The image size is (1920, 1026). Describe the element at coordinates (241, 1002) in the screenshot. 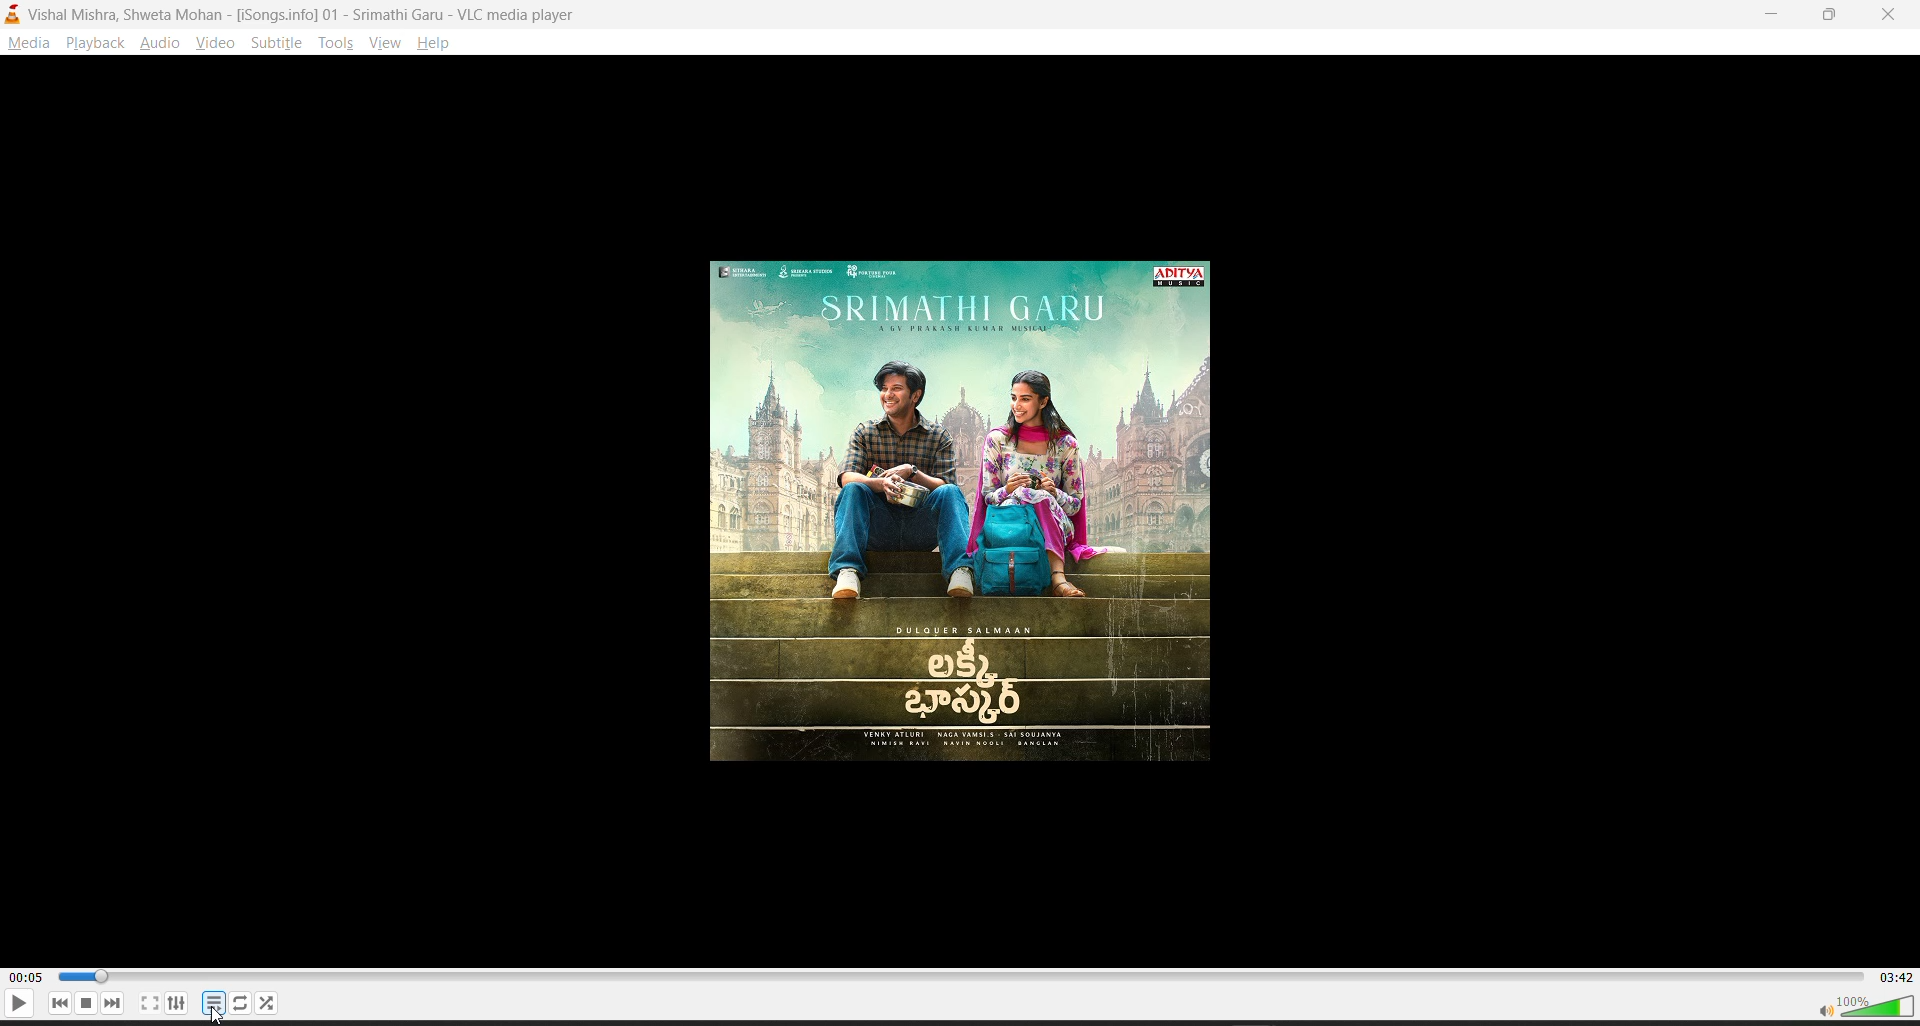

I see `playlist` at that location.